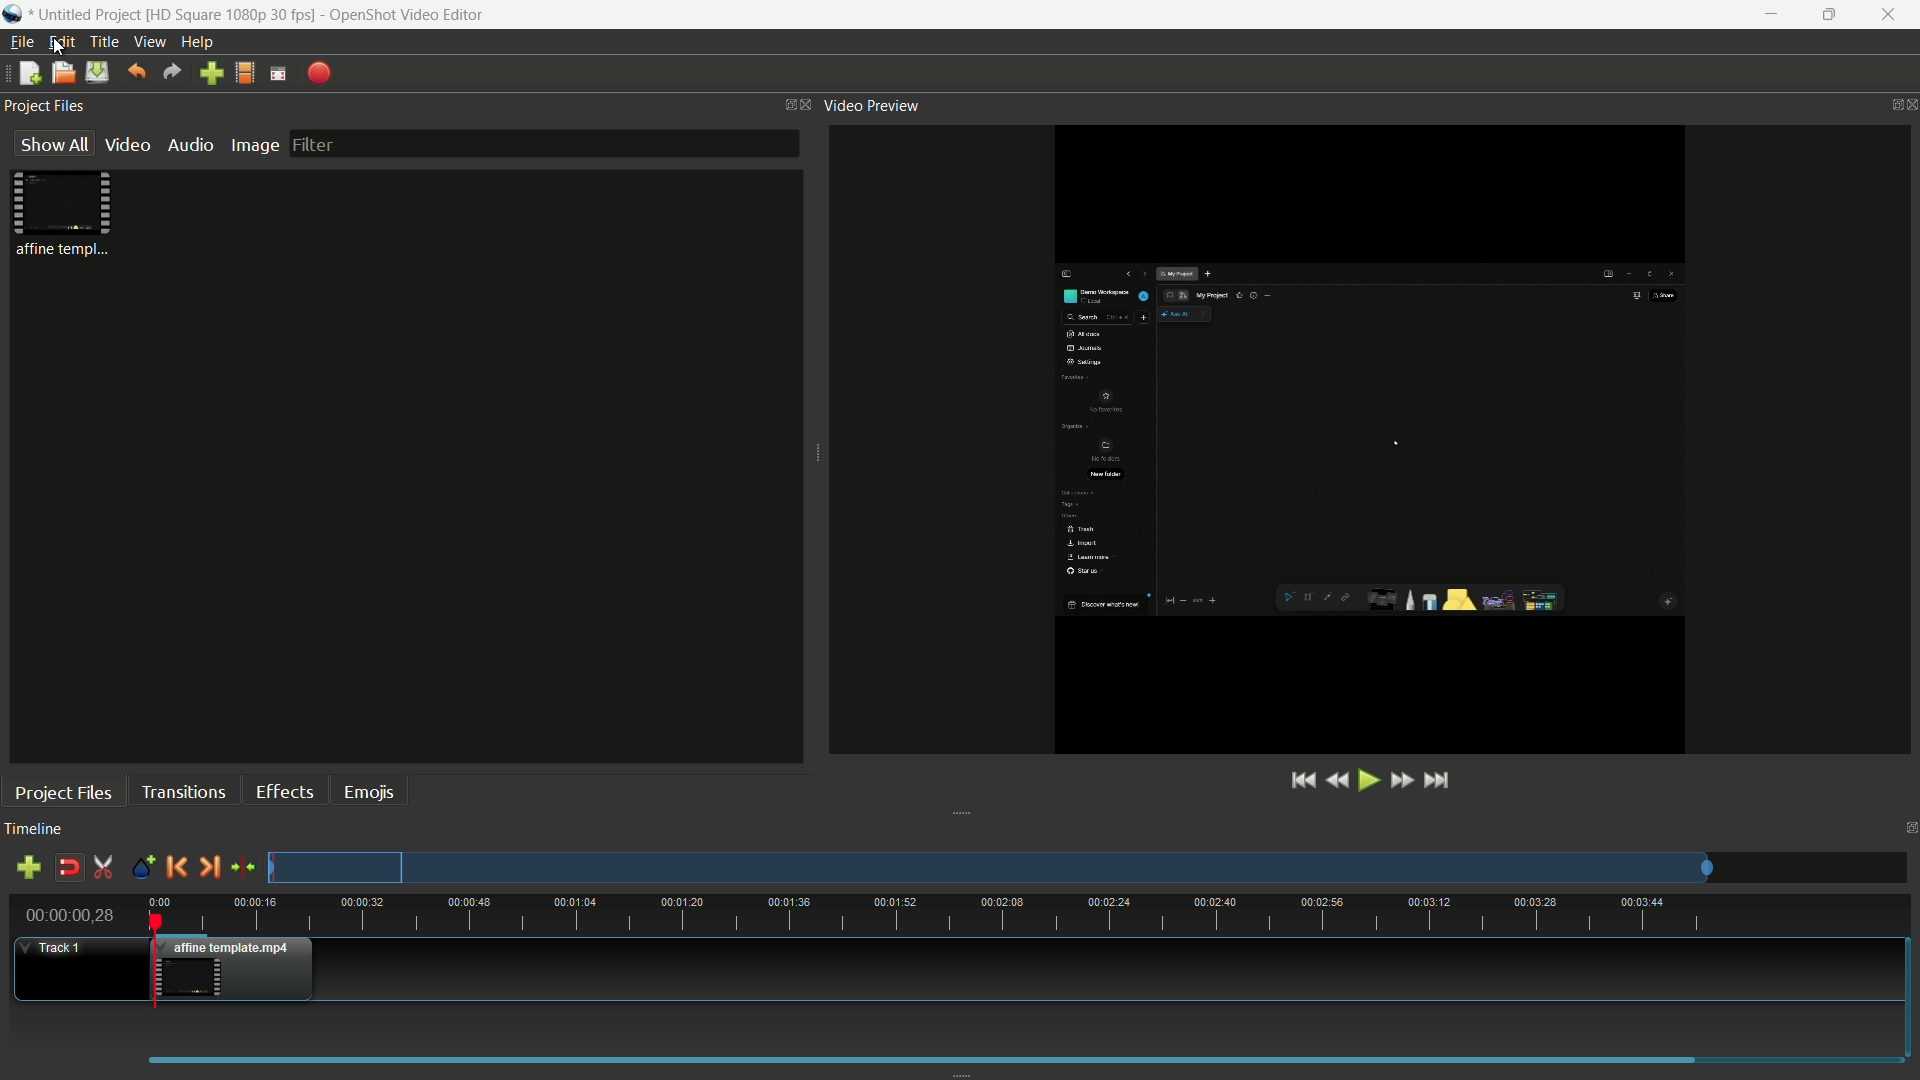  What do you see at coordinates (278, 72) in the screenshot?
I see `full screen` at bounding box center [278, 72].